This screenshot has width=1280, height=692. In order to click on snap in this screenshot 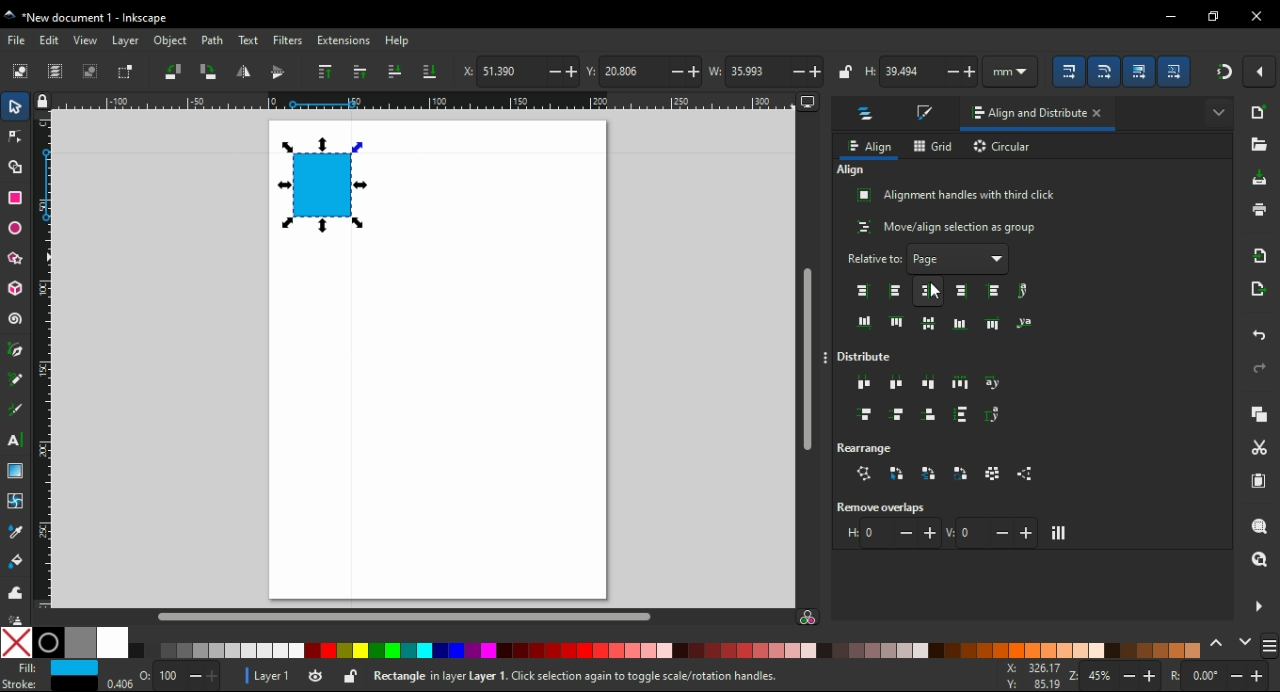, I will do `click(1223, 72)`.